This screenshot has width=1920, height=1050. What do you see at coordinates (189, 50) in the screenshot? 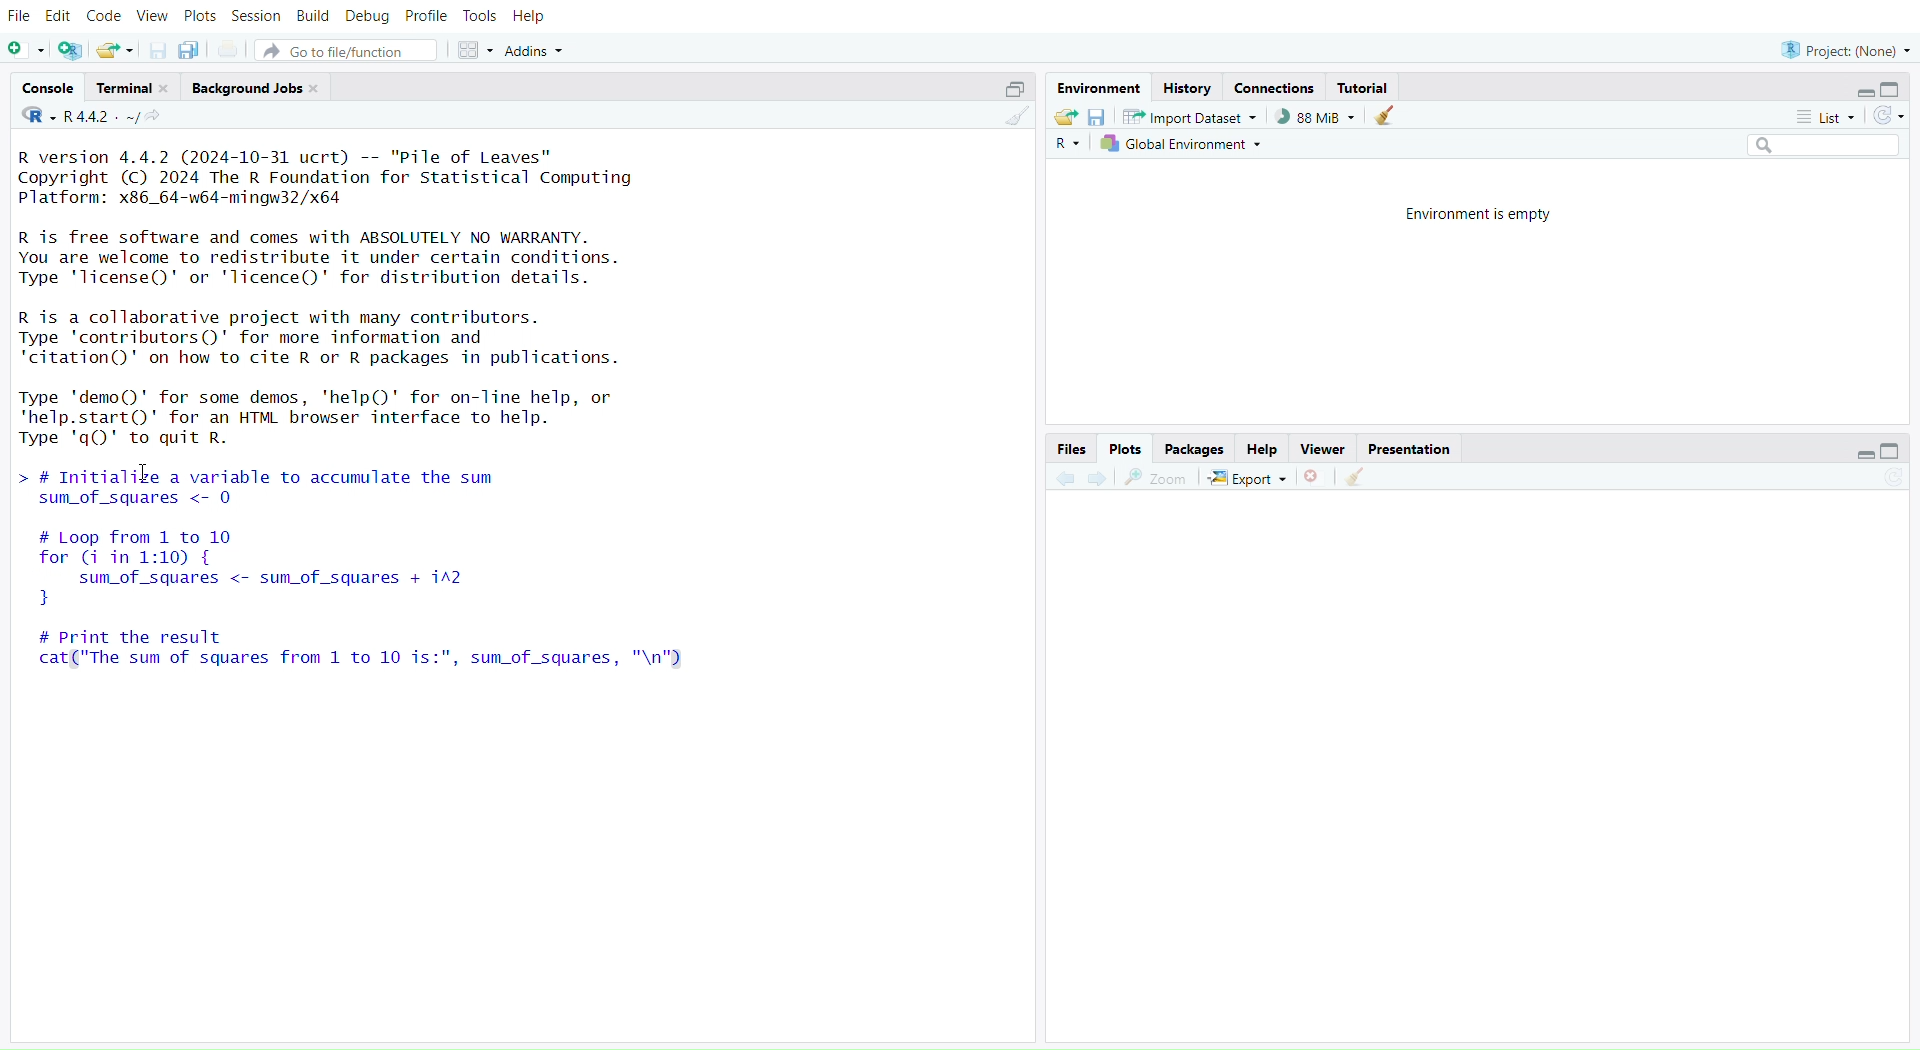
I see `save all open documents` at bounding box center [189, 50].